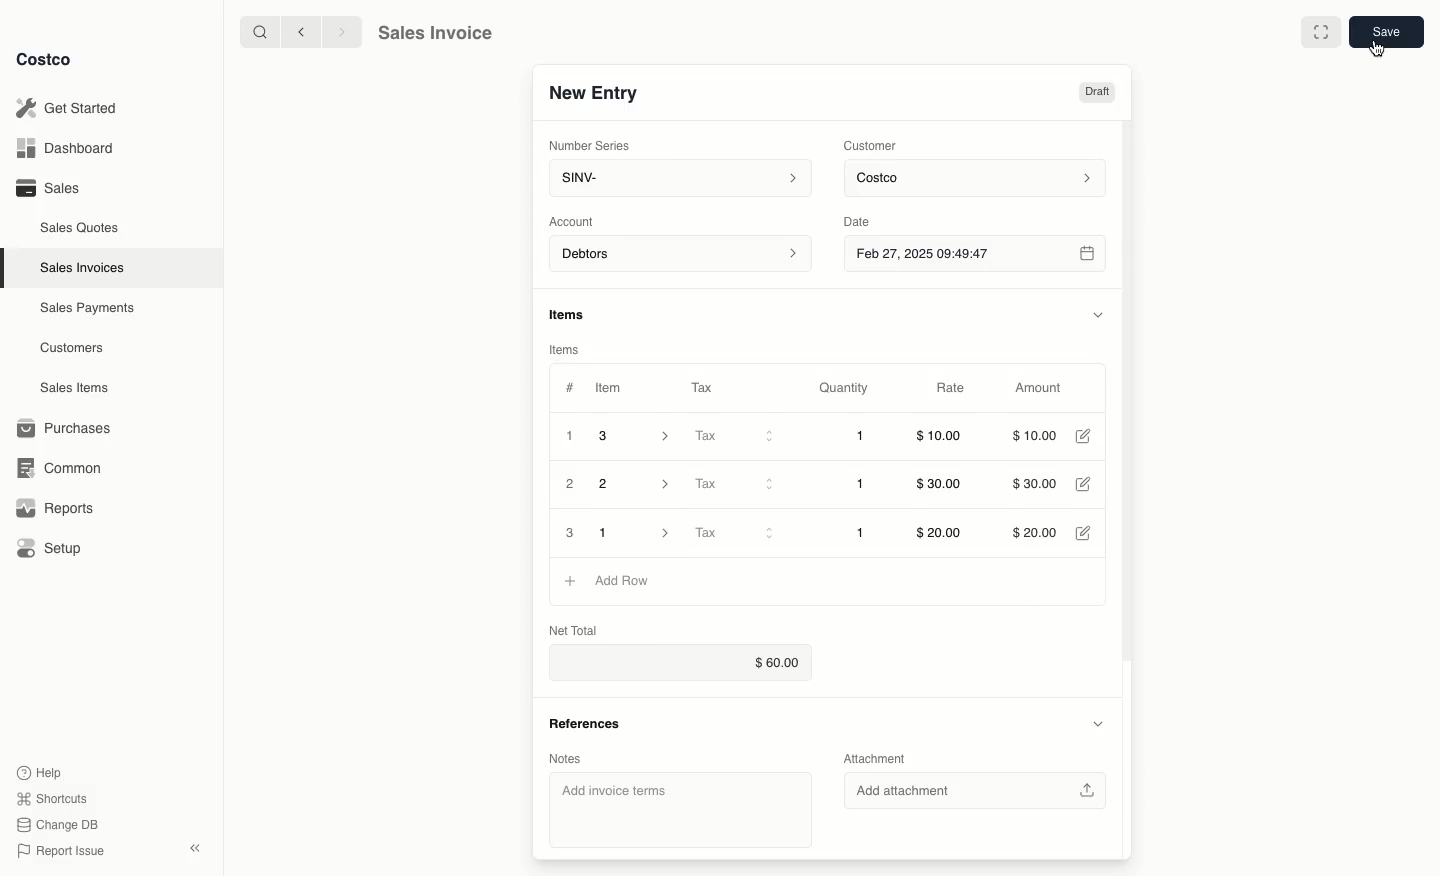 This screenshot has width=1440, height=876. What do you see at coordinates (65, 428) in the screenshot?
I see `Purchases` at bounding box center [65, 428].